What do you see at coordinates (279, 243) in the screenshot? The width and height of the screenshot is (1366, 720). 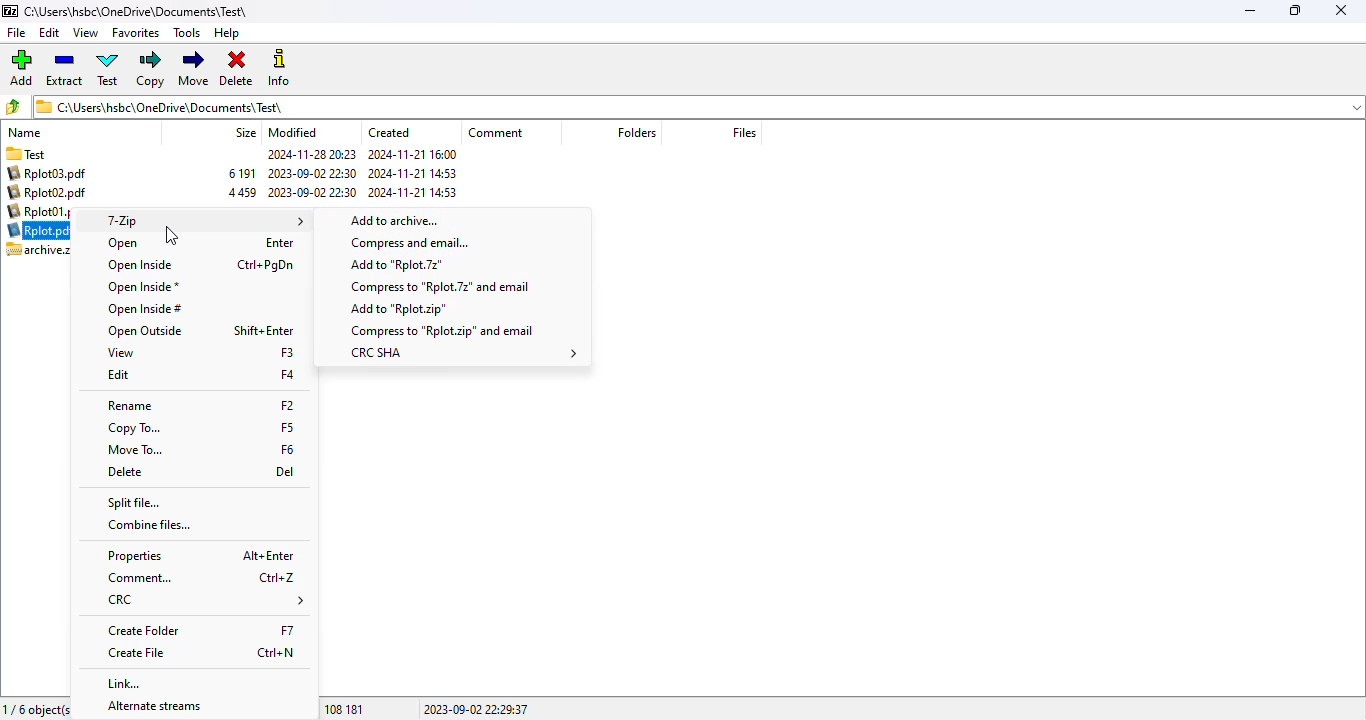 I see `shortcut for open` at bounding box center [279, 243].